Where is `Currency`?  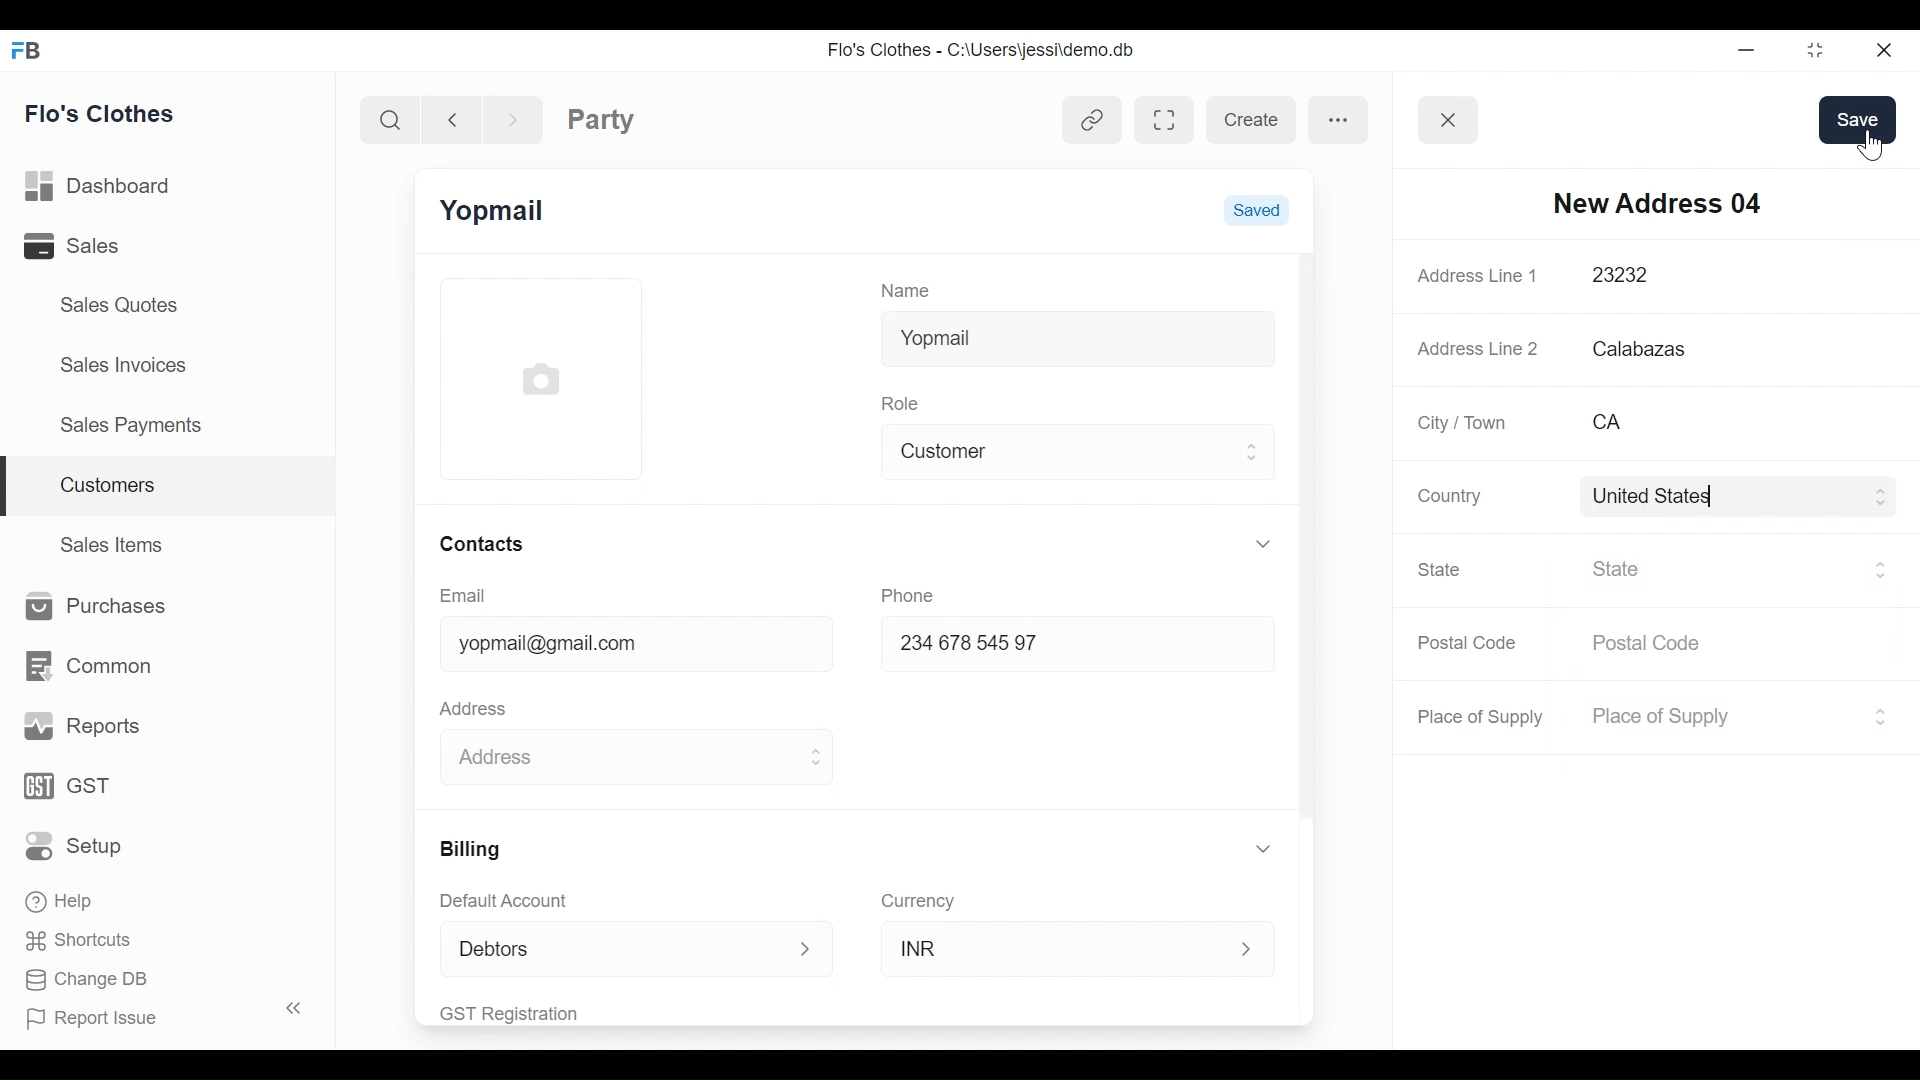
Currency is located at coordinates (919, 900).